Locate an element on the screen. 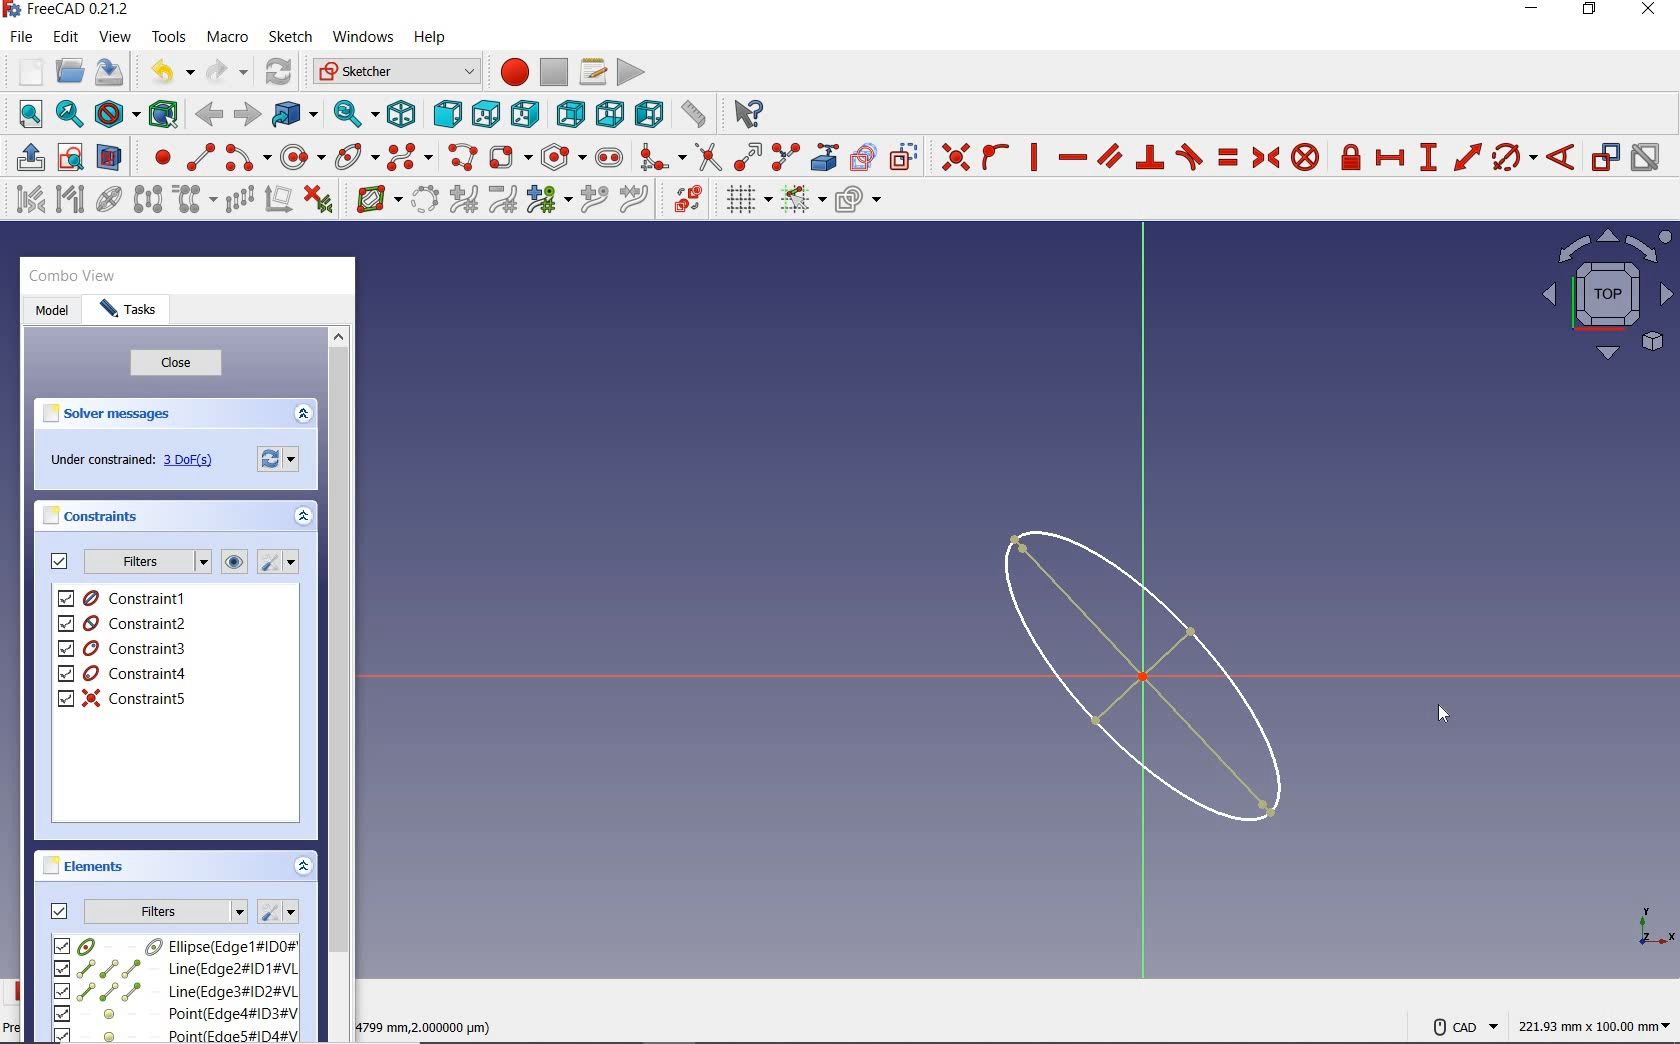 The image size is (1680, 1044). isometric is located at coordinates (401, 113).